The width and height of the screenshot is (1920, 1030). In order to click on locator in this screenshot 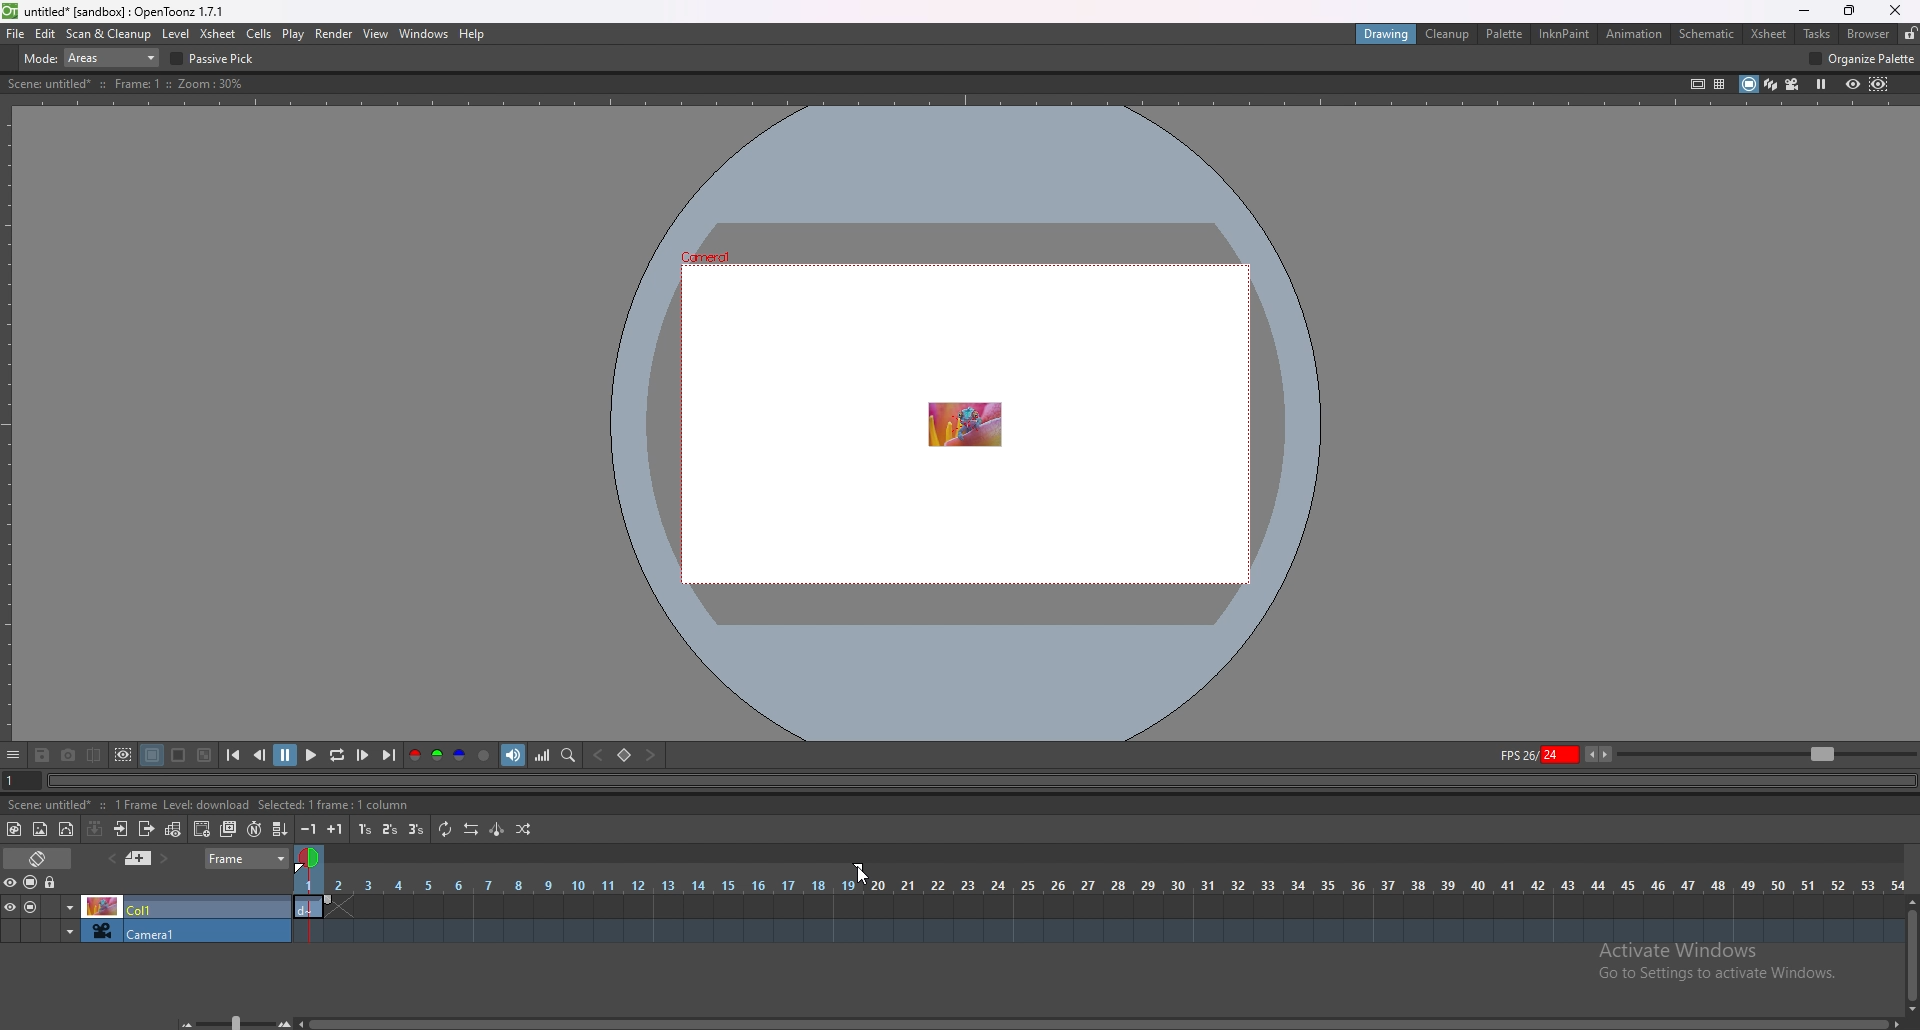, I will do `click(570, 756)`.